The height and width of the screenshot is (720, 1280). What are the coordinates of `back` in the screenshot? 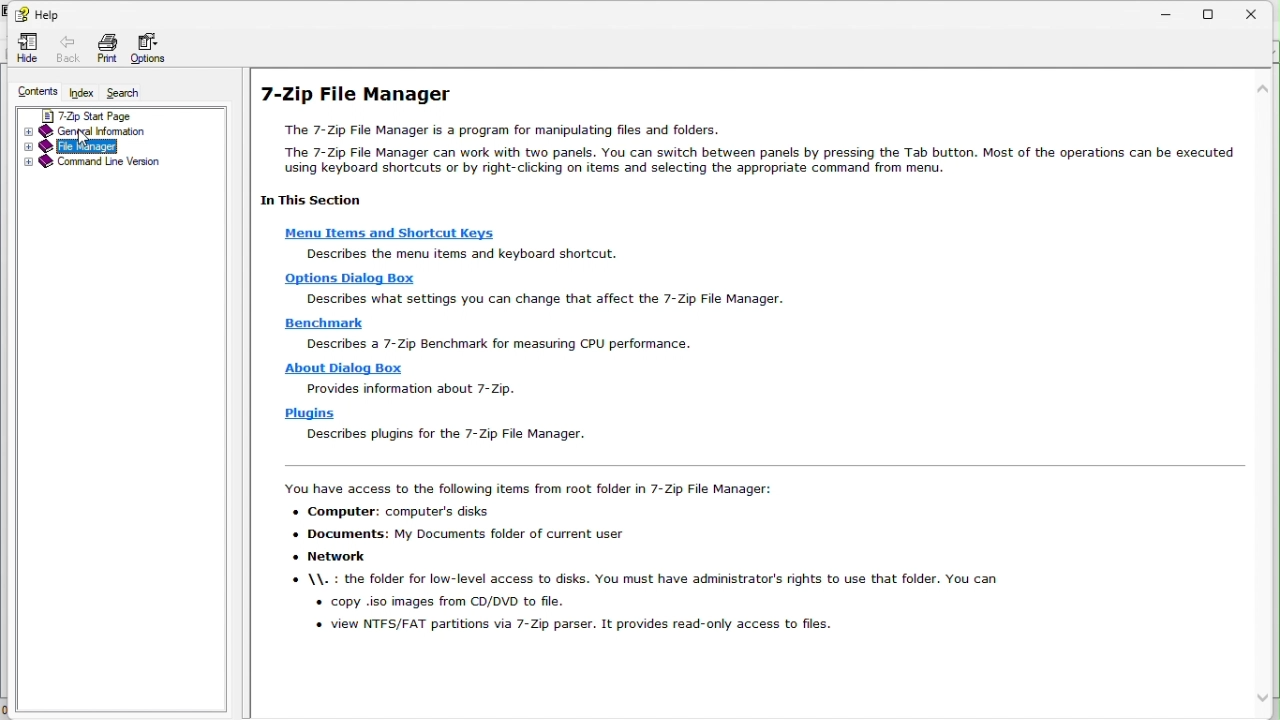 It's located at (64, 46).